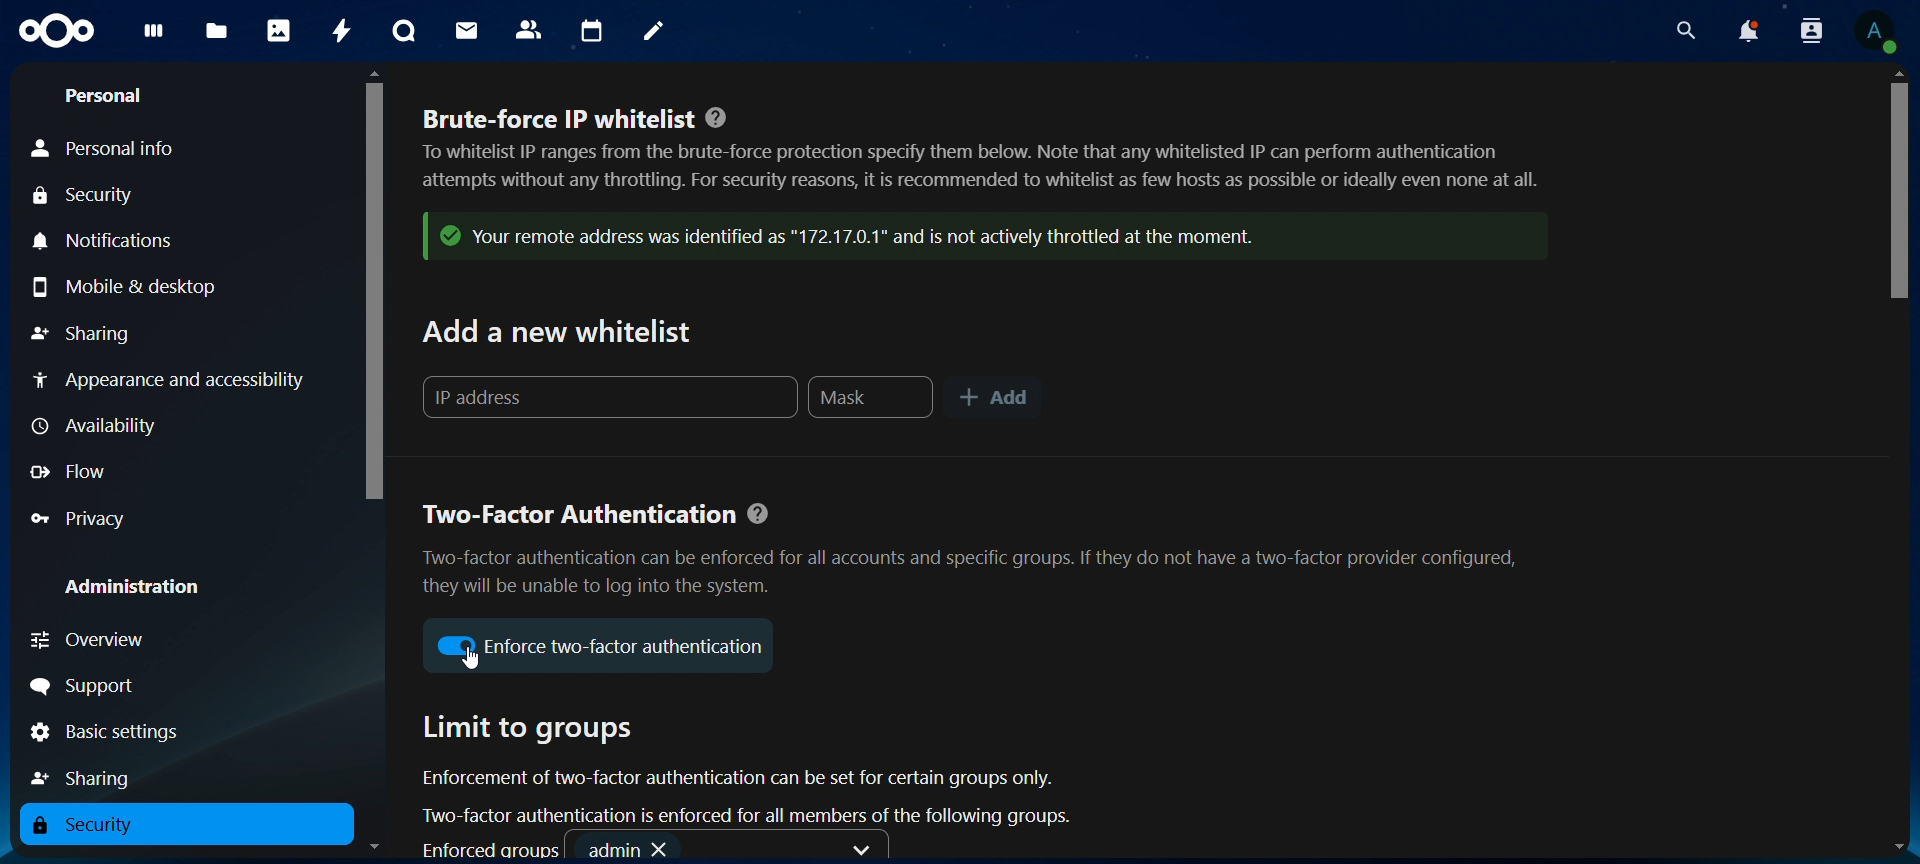 This screenshot has height=864, width=1920. What do you see at coordinates (343, 31) in the screenshot?
I see `activity` at bounding box center [343, 31].